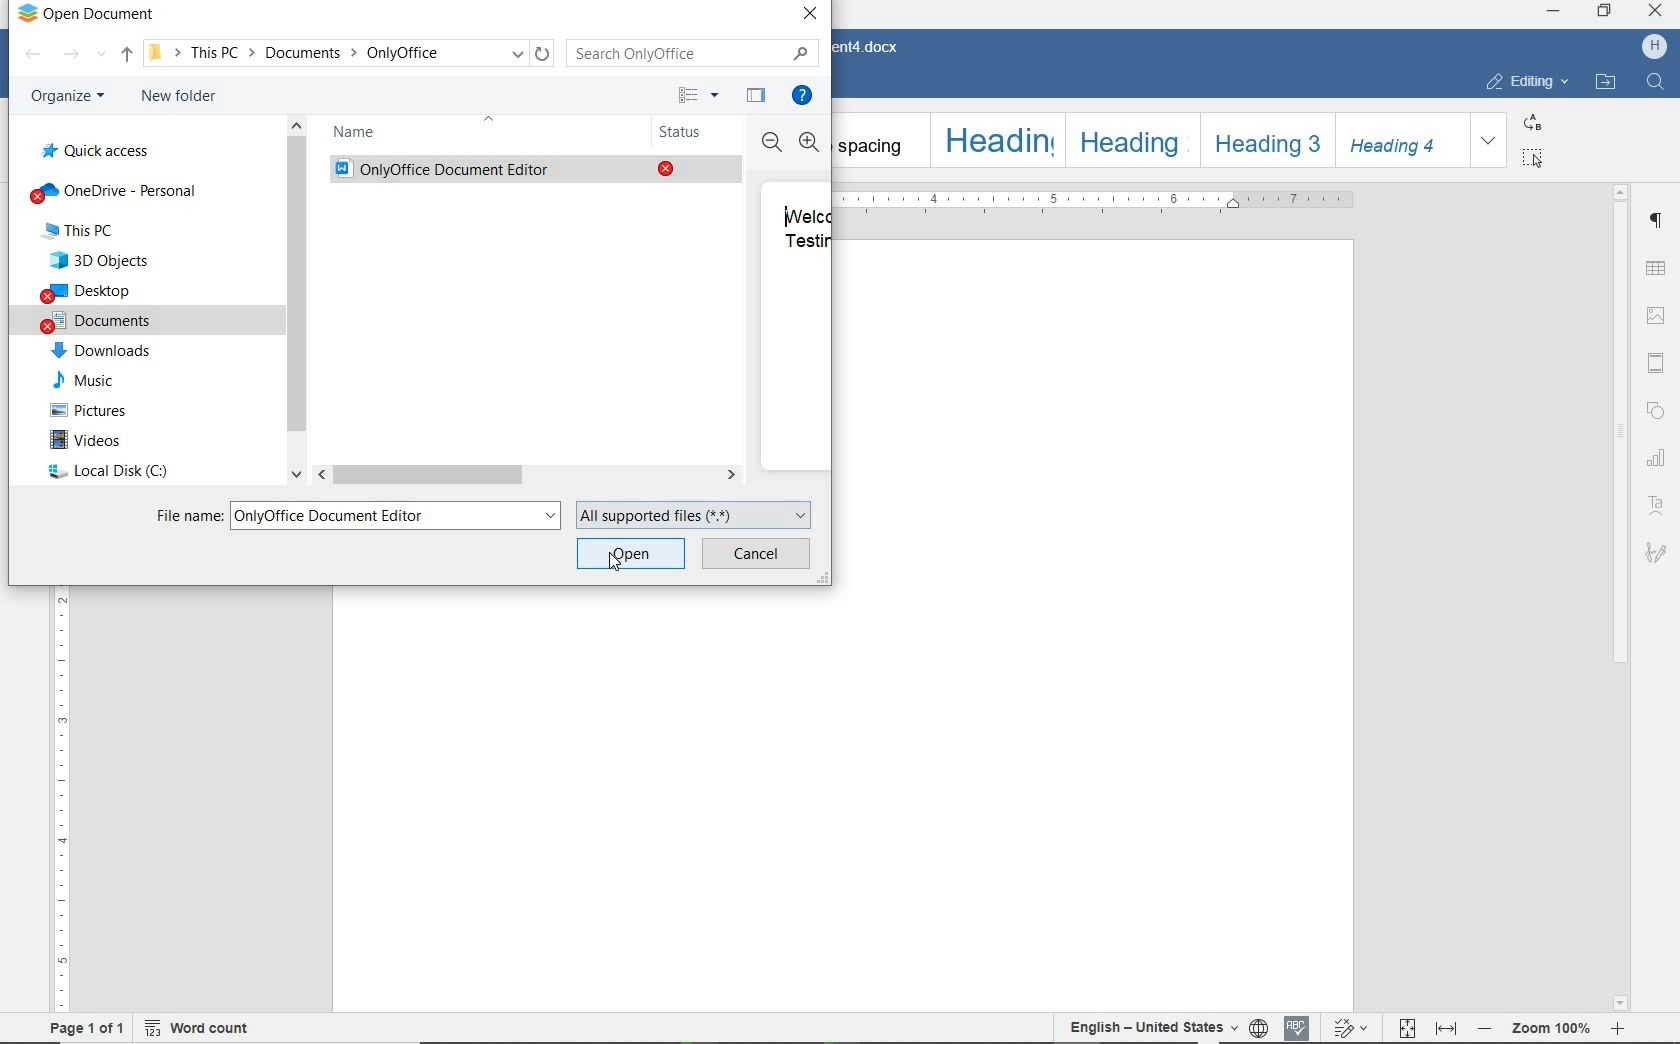  What do you see at coordinates (87, 292) in the screenshot?
I see `desktop` at bounding box center [87, 292].